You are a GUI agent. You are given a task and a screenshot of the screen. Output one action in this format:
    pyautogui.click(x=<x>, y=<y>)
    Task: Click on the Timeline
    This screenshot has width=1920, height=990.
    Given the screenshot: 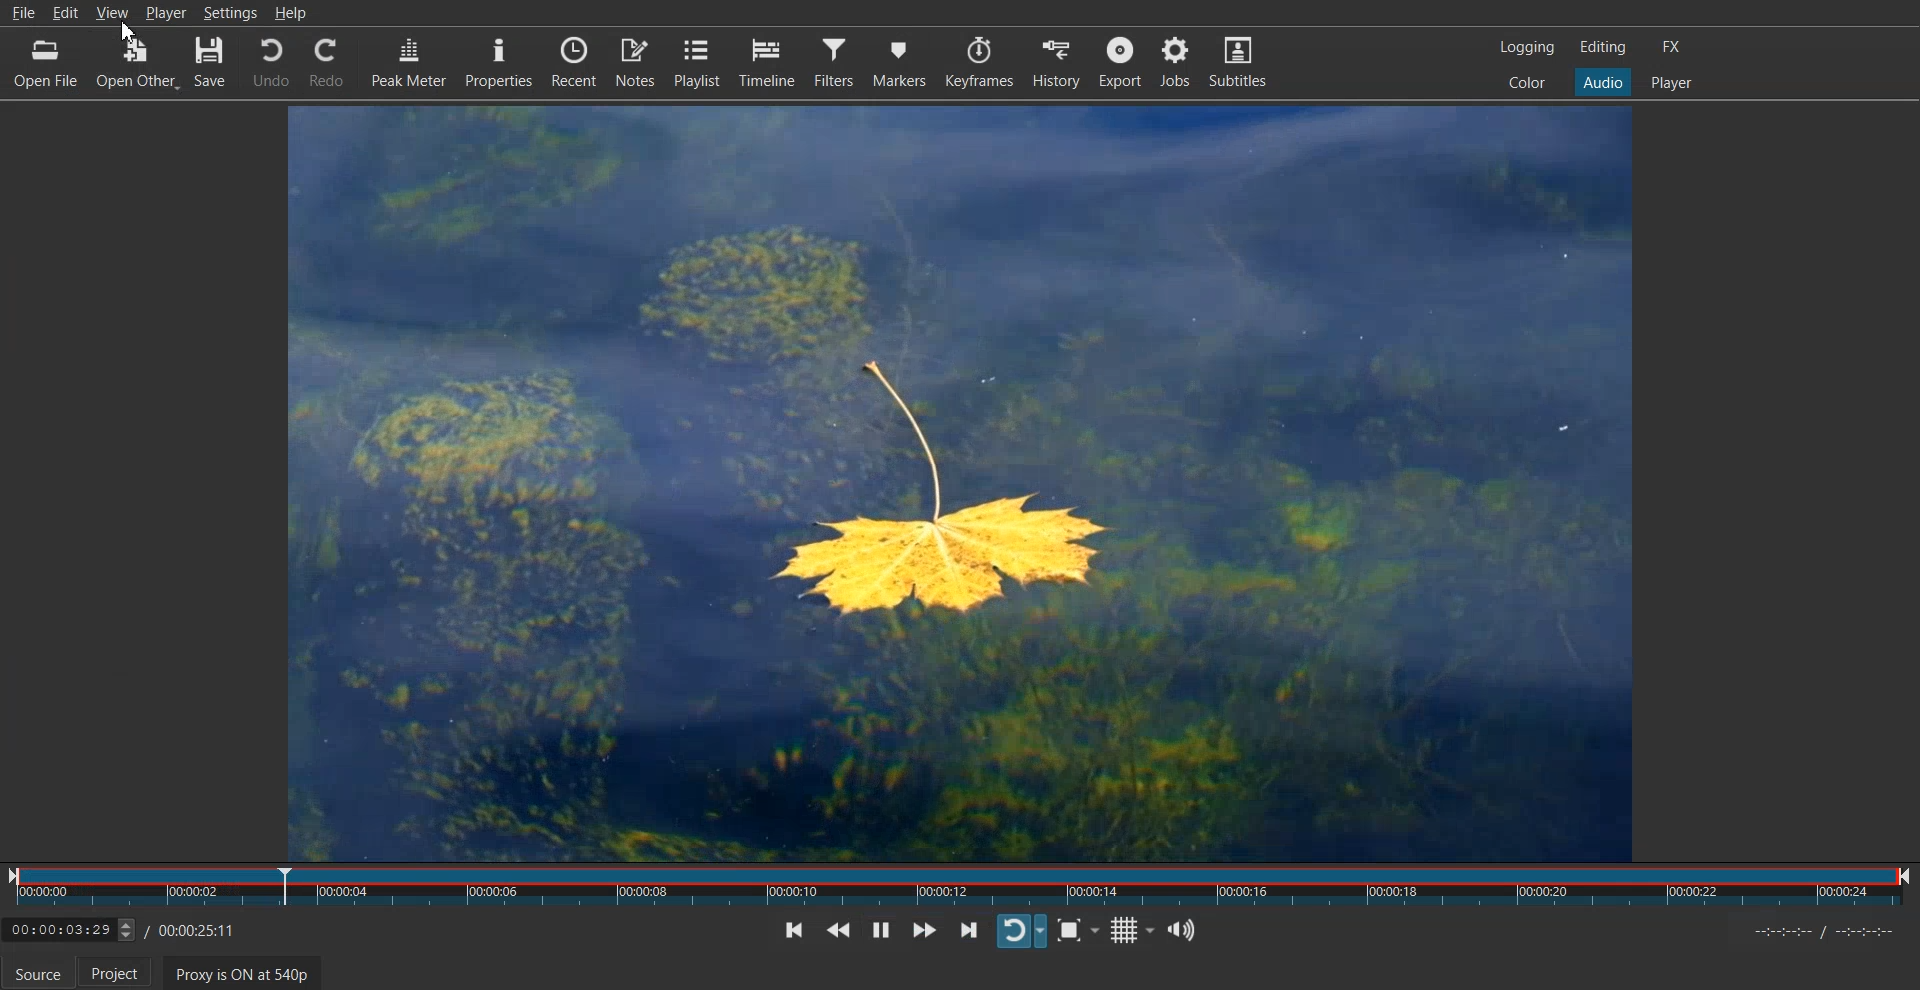 What is the action you would take?
    pyautogui.click(x=767, y=61)
    